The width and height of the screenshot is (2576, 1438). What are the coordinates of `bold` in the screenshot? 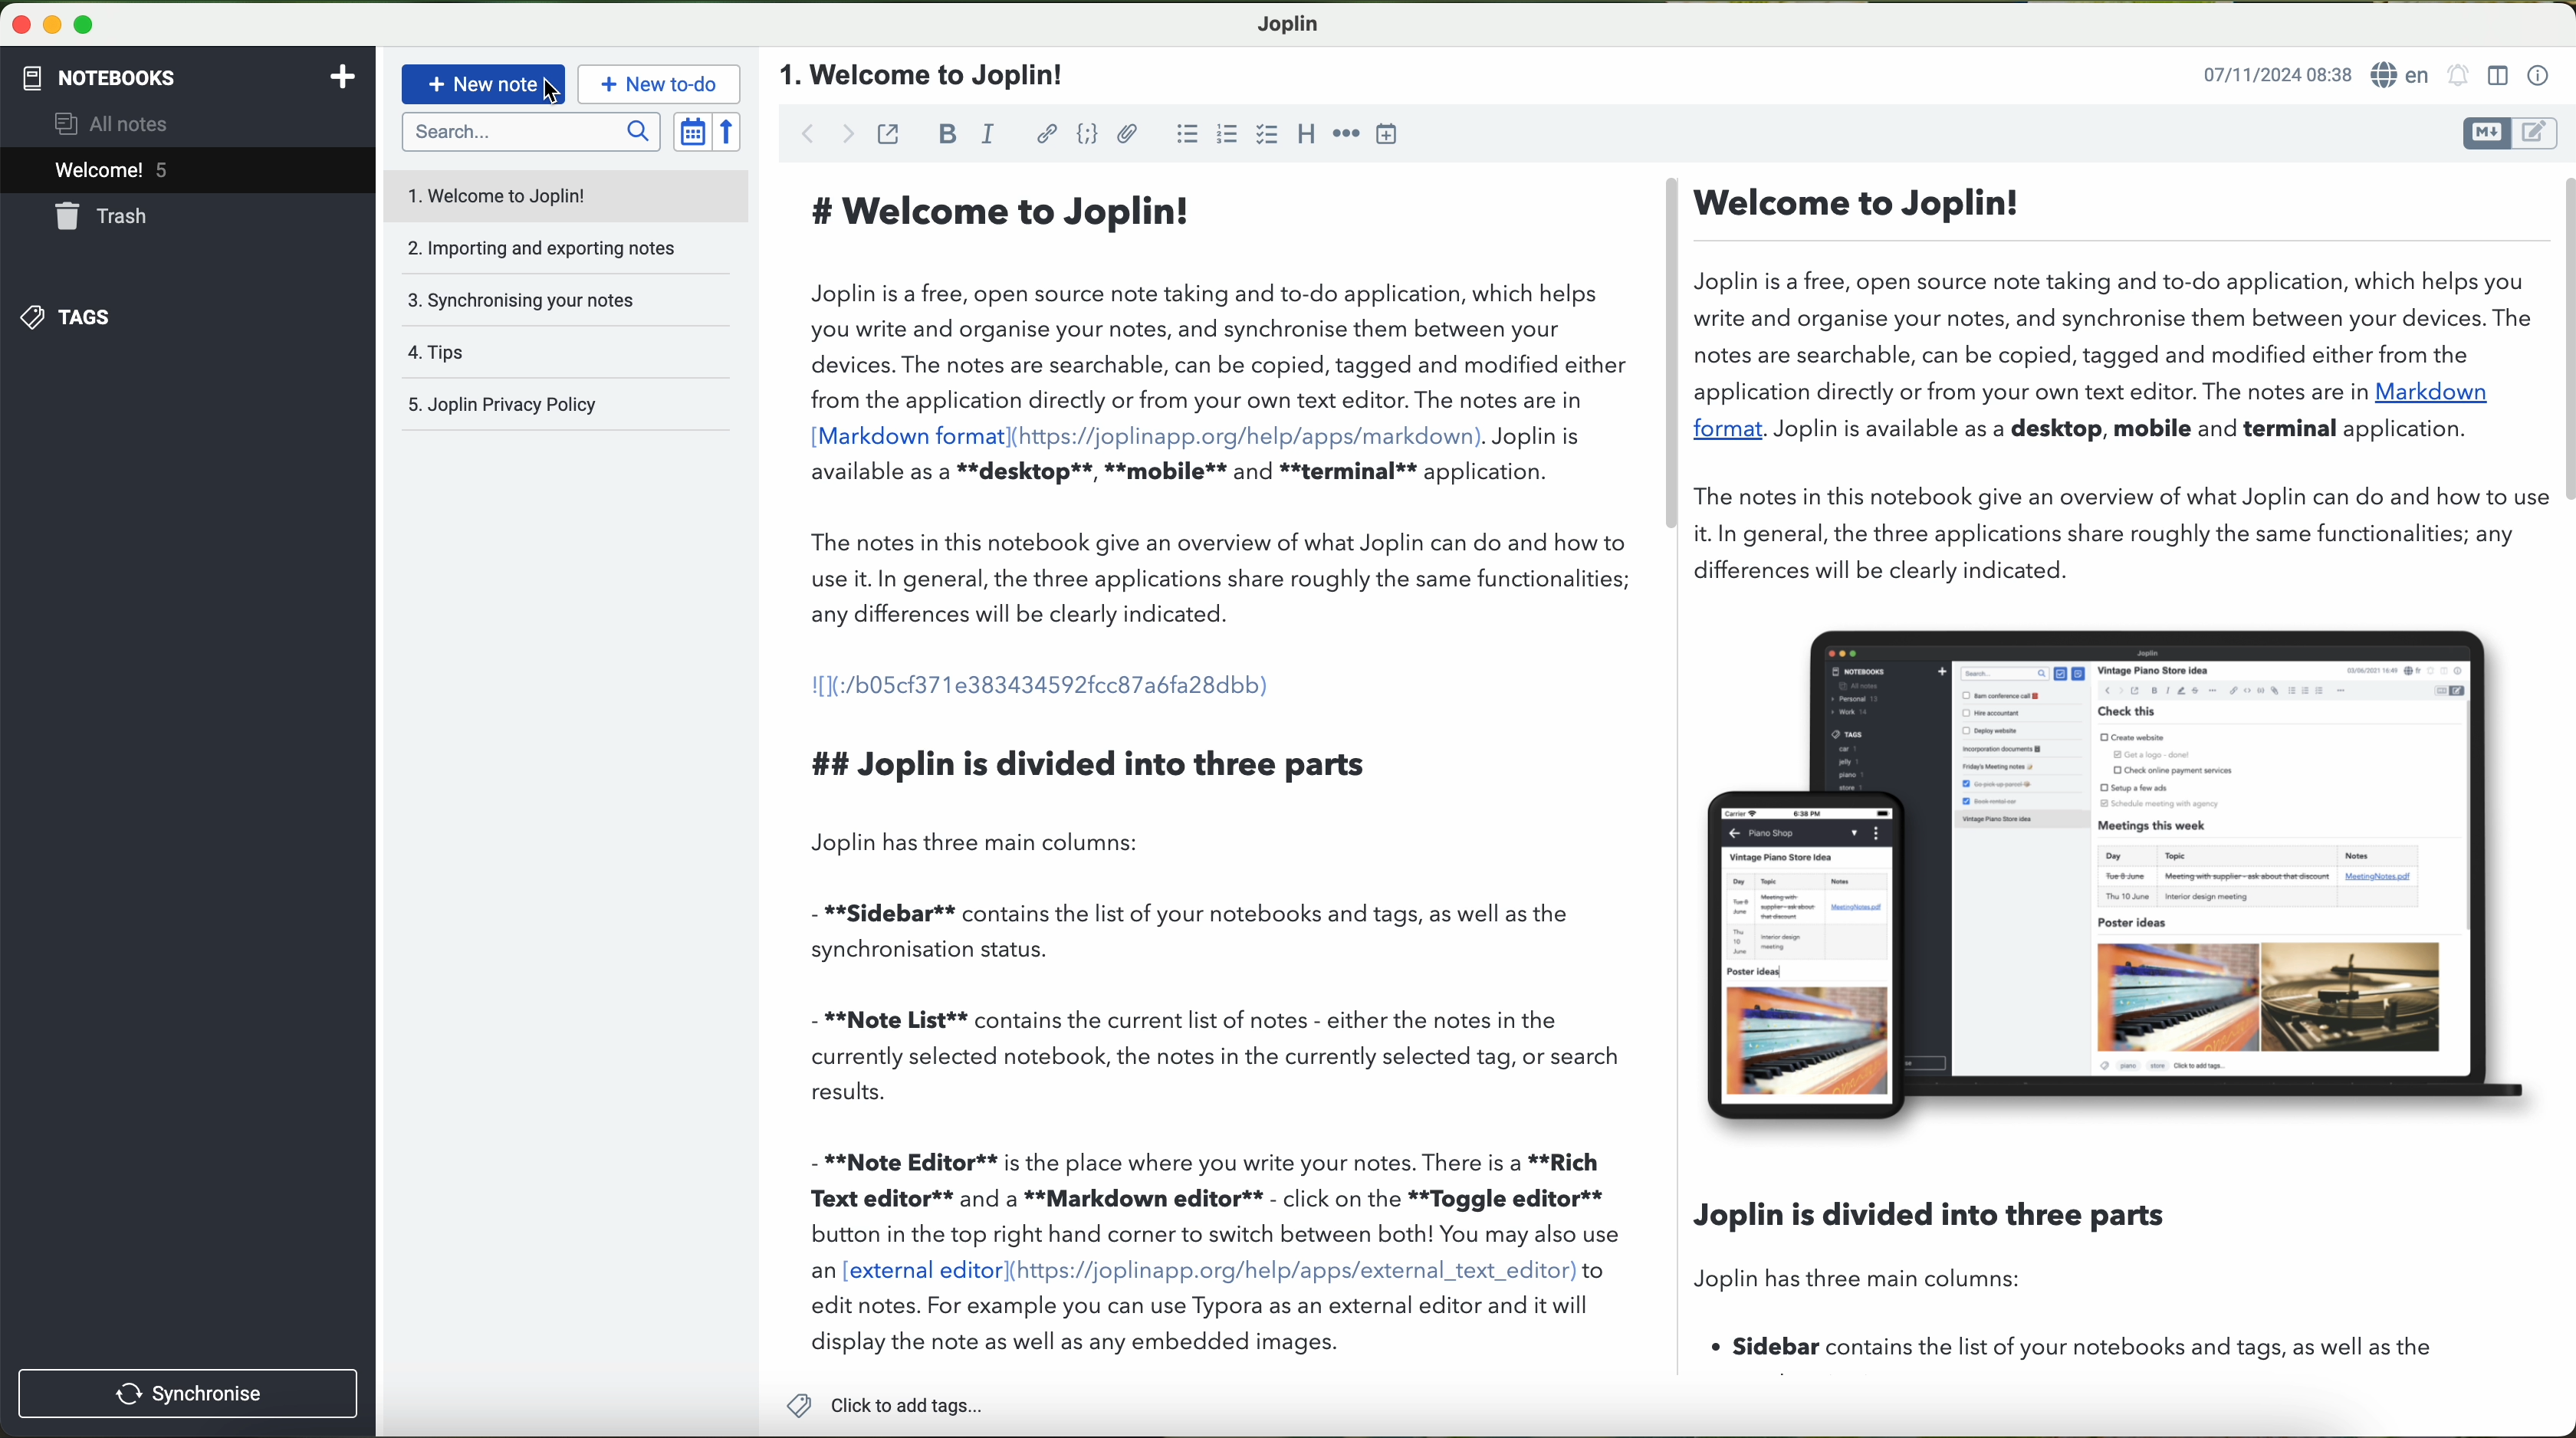 It's located at (948, 134).